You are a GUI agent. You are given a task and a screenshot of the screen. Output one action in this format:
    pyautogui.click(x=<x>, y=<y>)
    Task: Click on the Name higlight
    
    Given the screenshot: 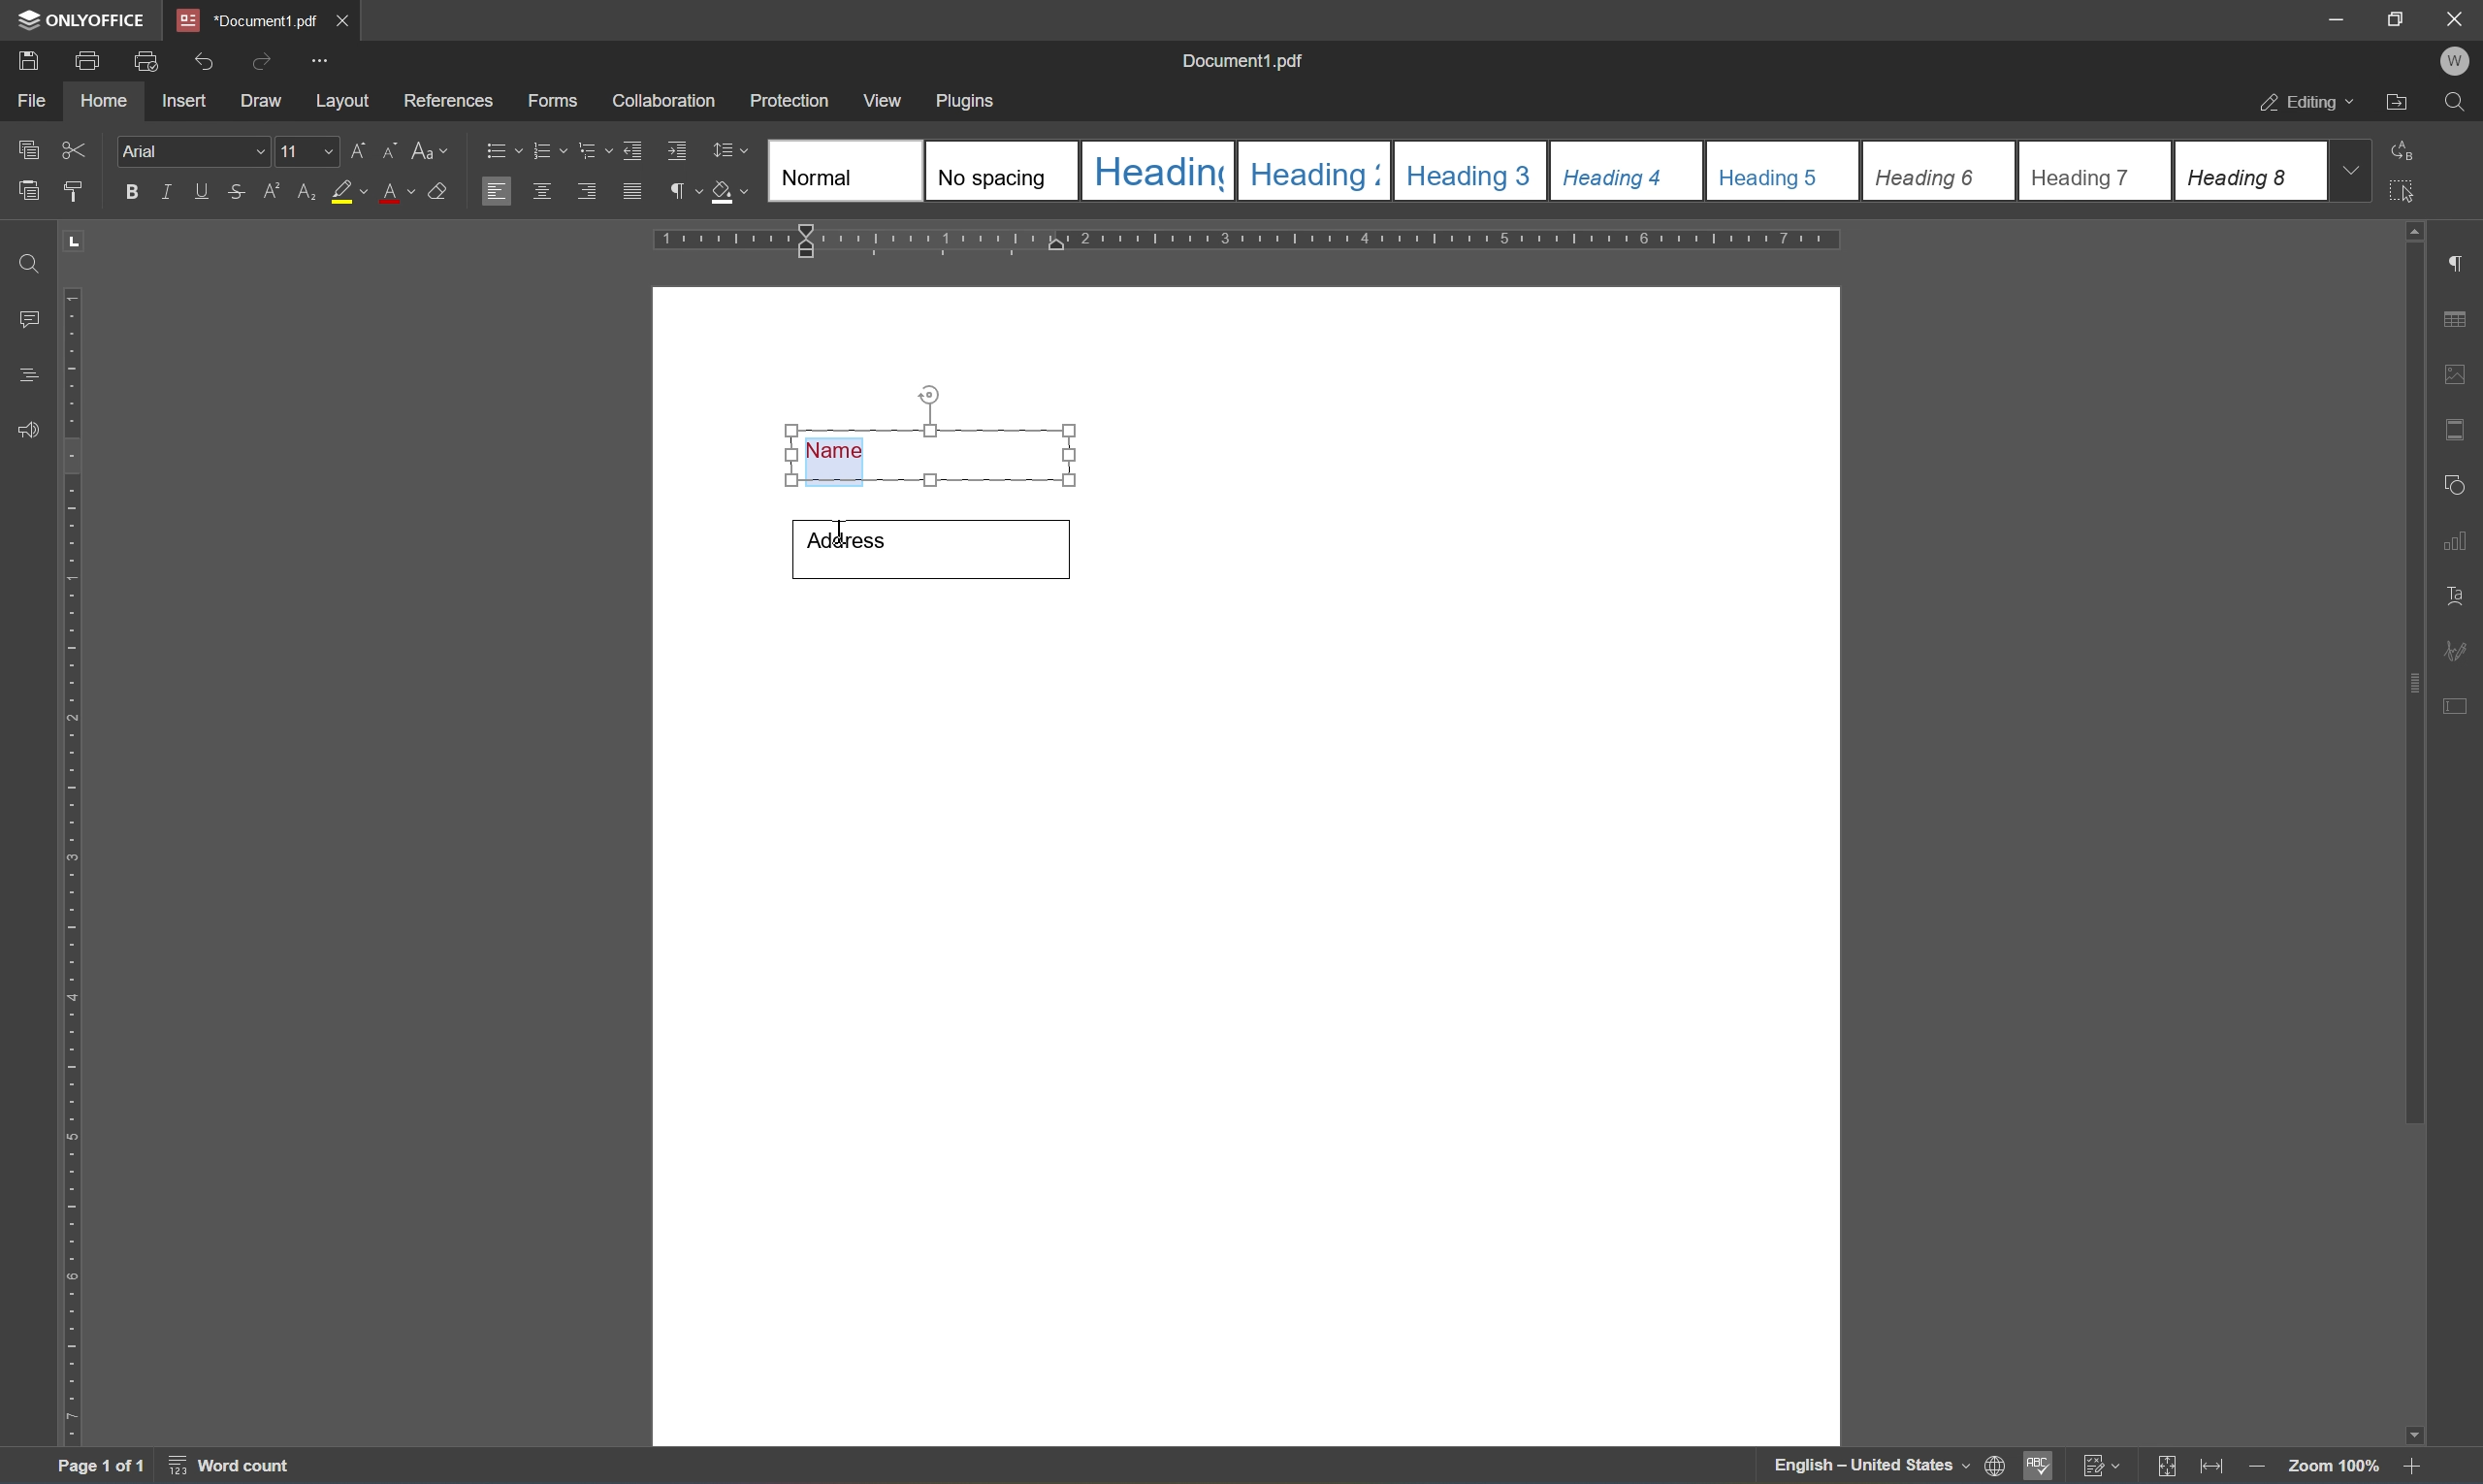 What is the action you would take?
    pyautogui.click(x=927, y=434)
    